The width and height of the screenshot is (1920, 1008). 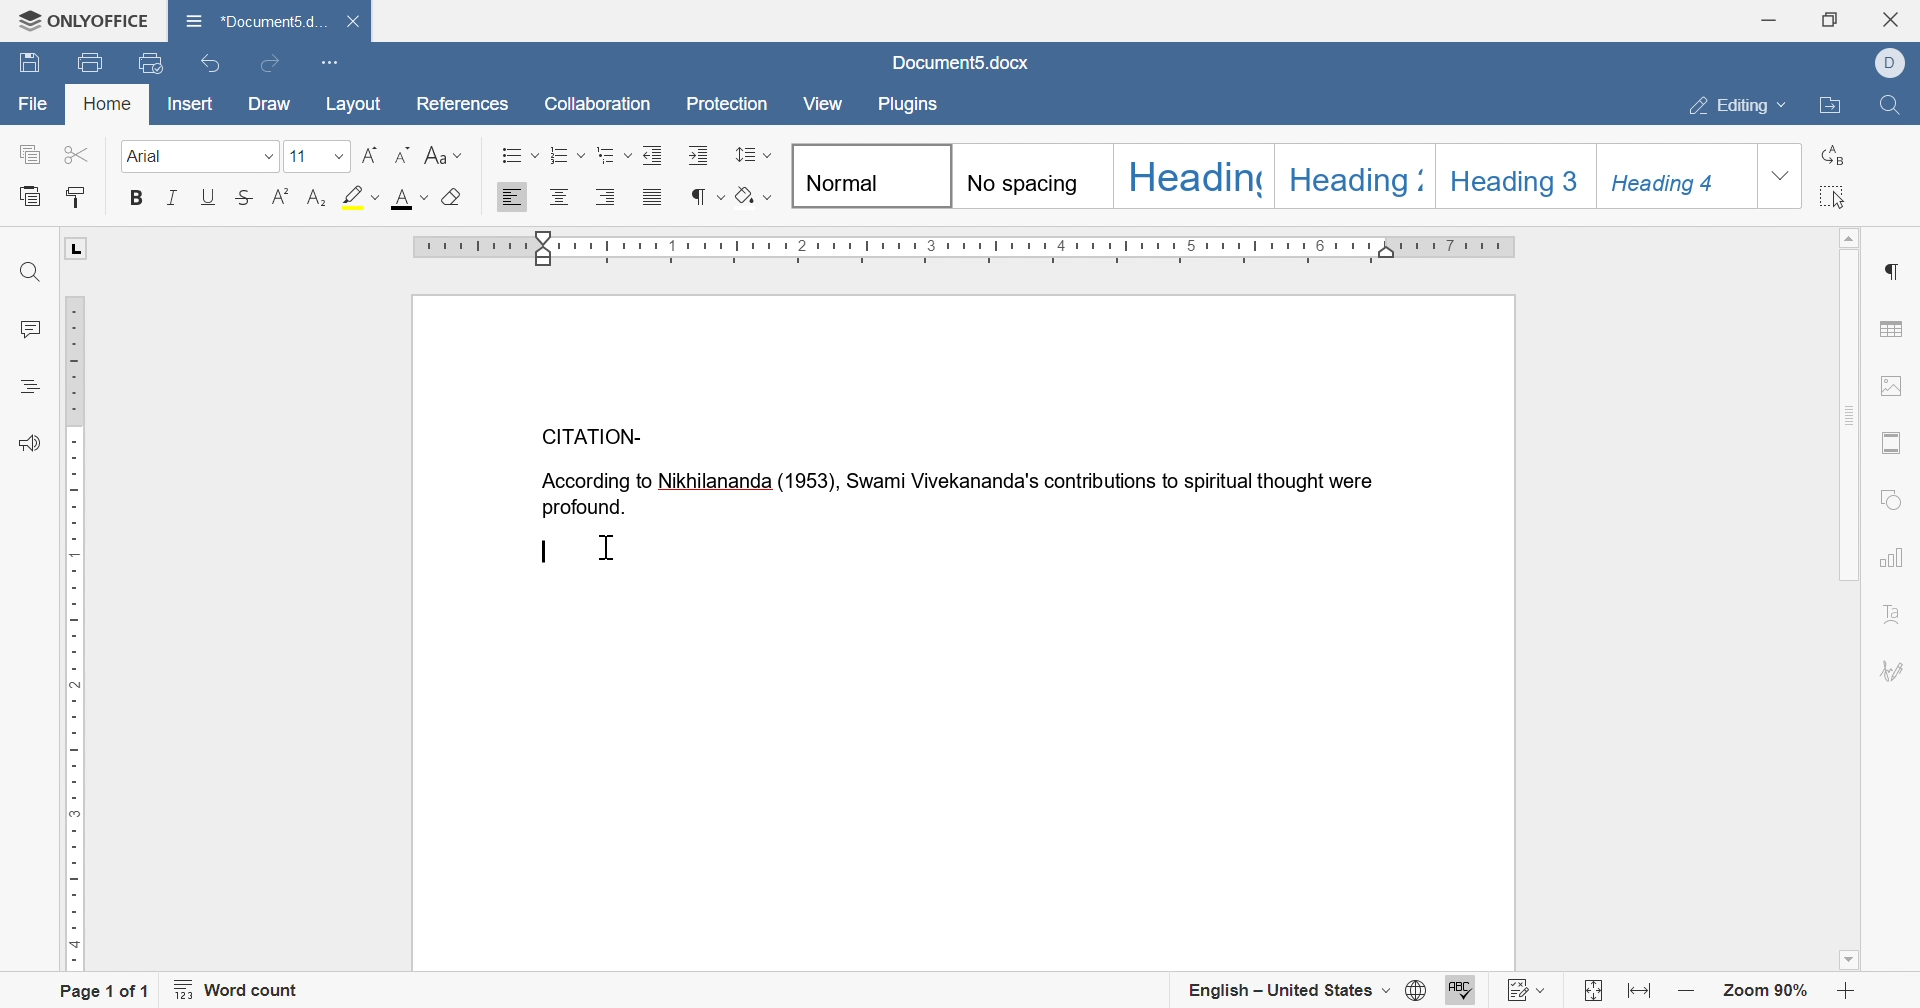 I want to click on page 1 of 1, so click(x=108, y=992).